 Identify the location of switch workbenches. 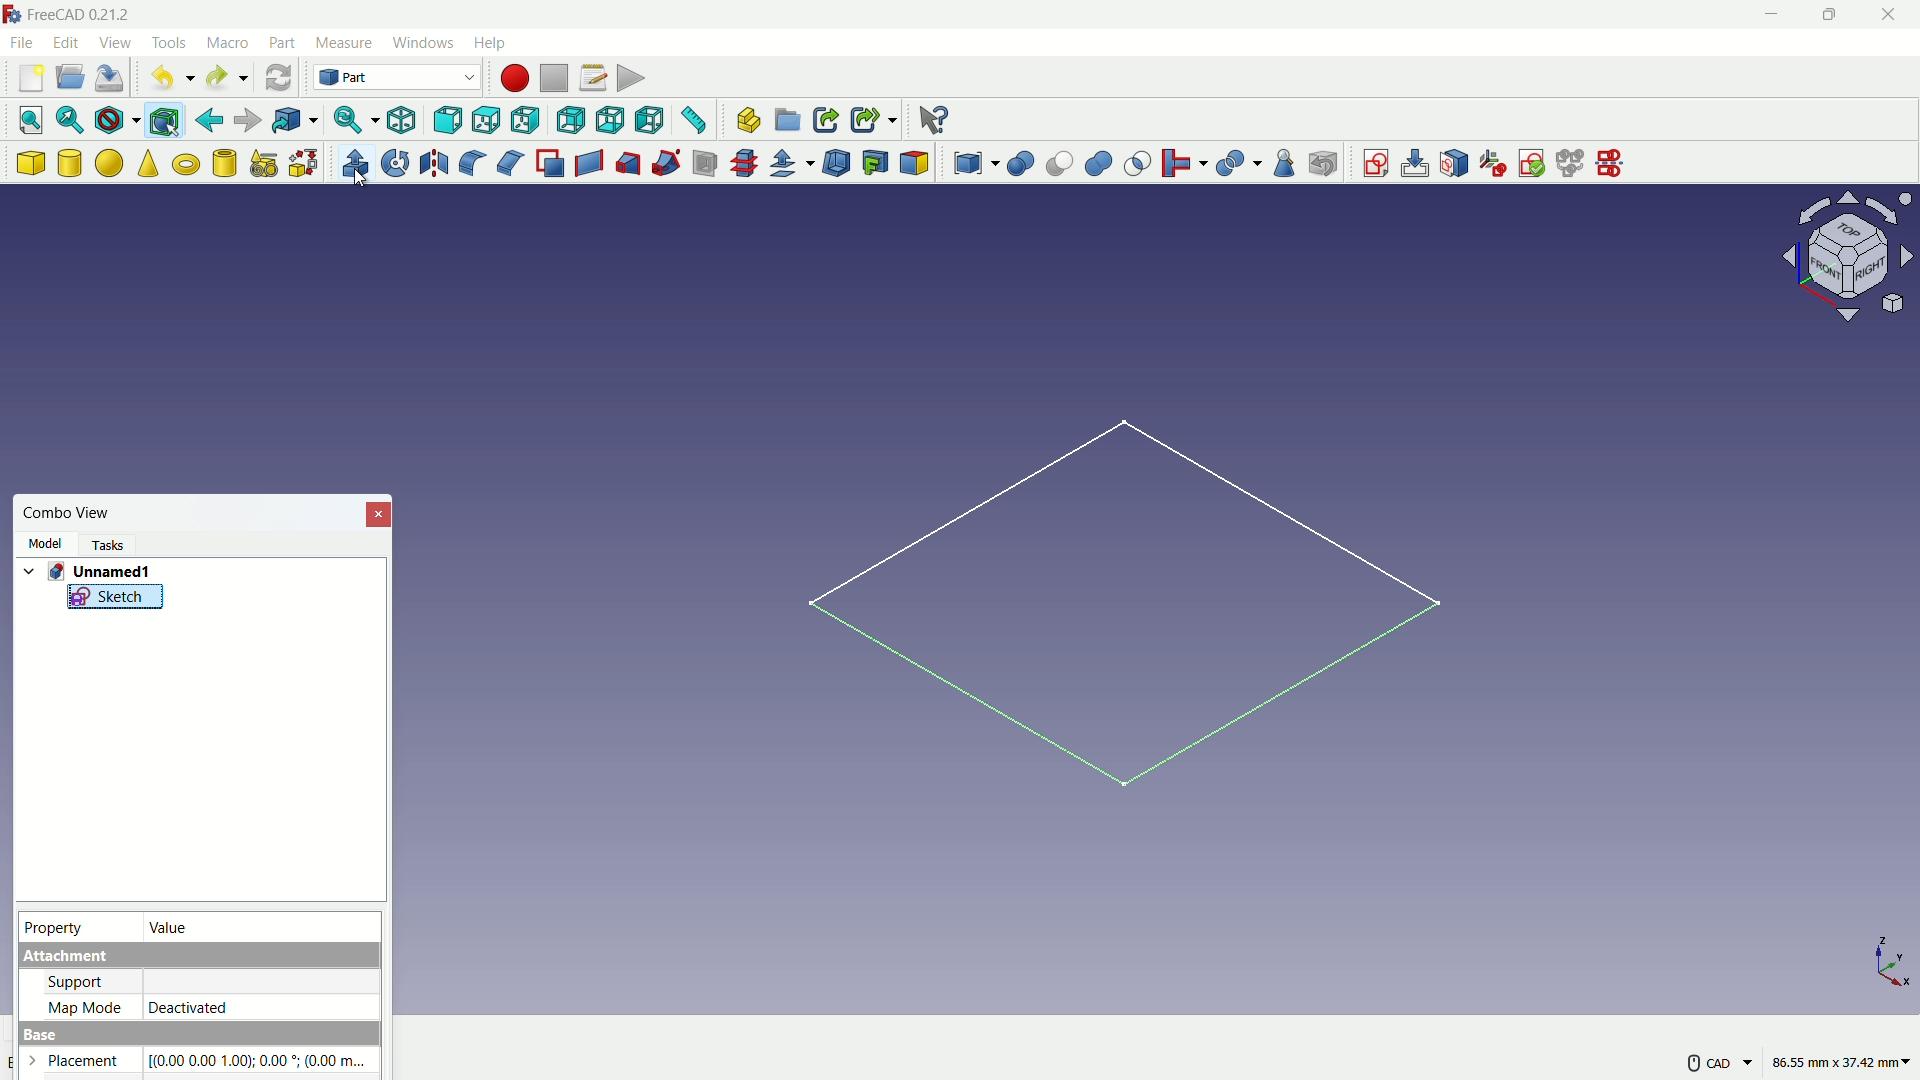
(397, 78).